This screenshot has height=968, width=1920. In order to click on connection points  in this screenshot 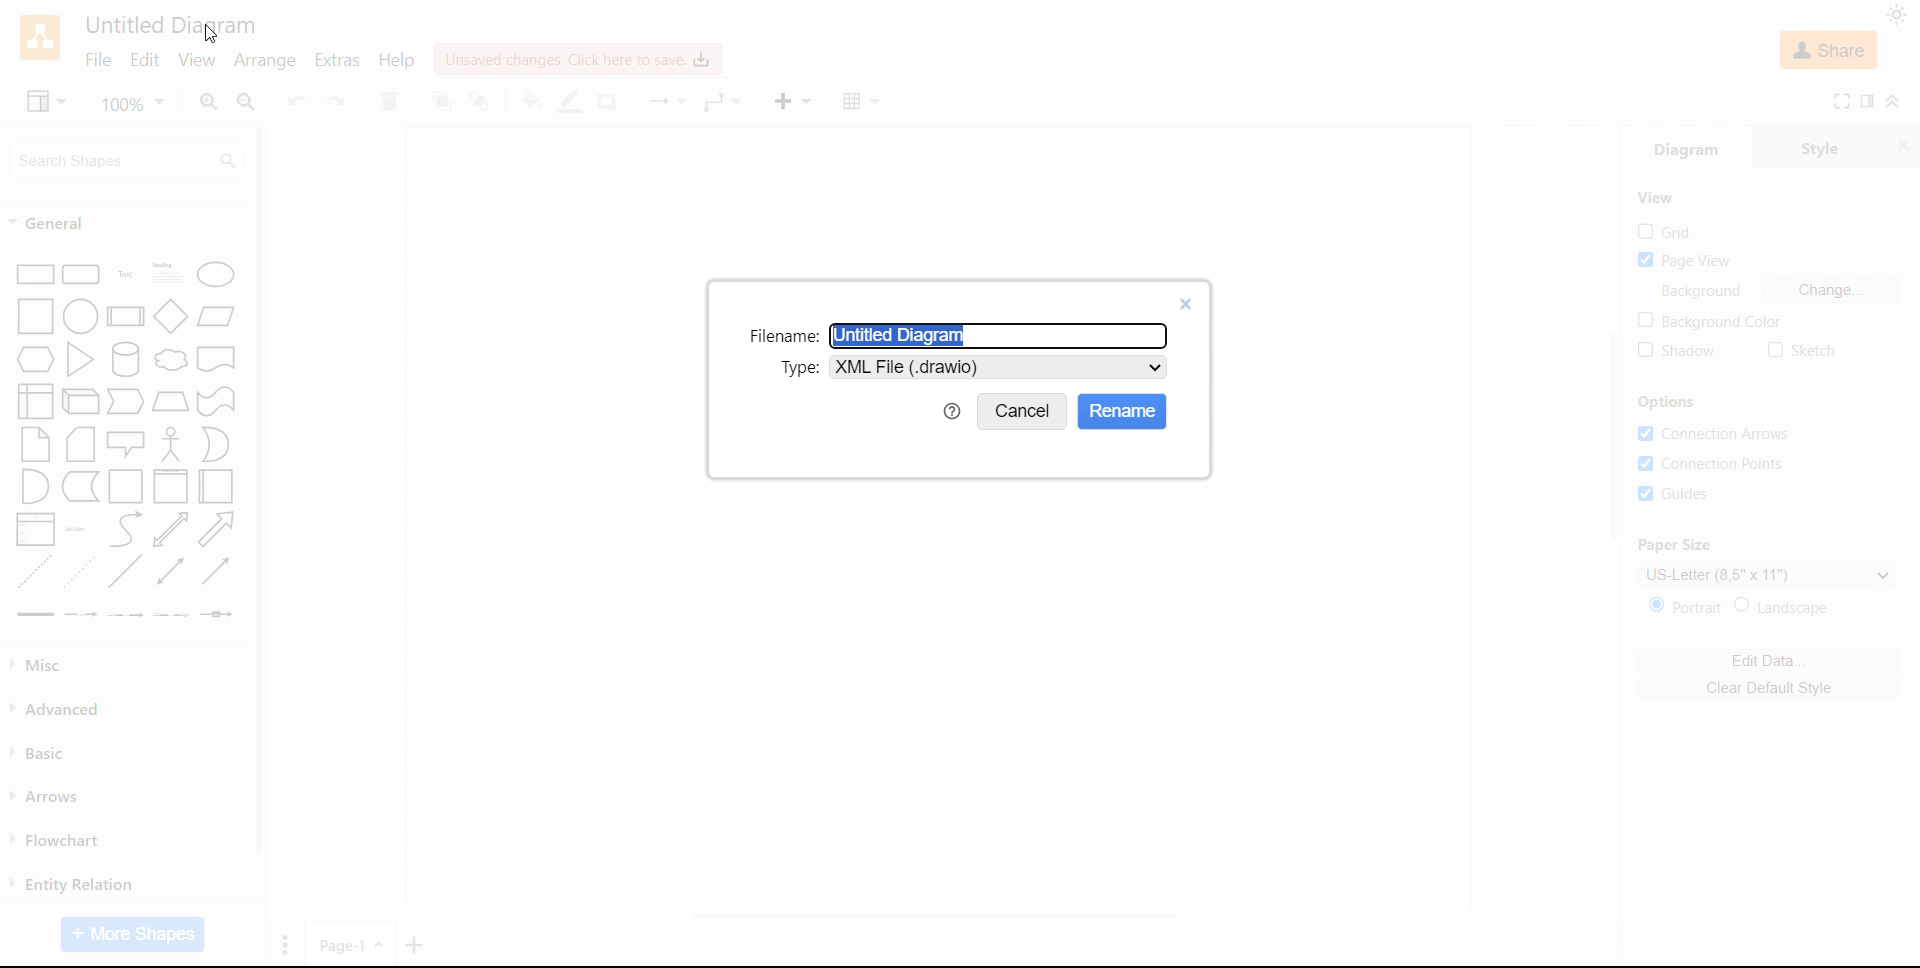, I will do `click(1715, 465)`.